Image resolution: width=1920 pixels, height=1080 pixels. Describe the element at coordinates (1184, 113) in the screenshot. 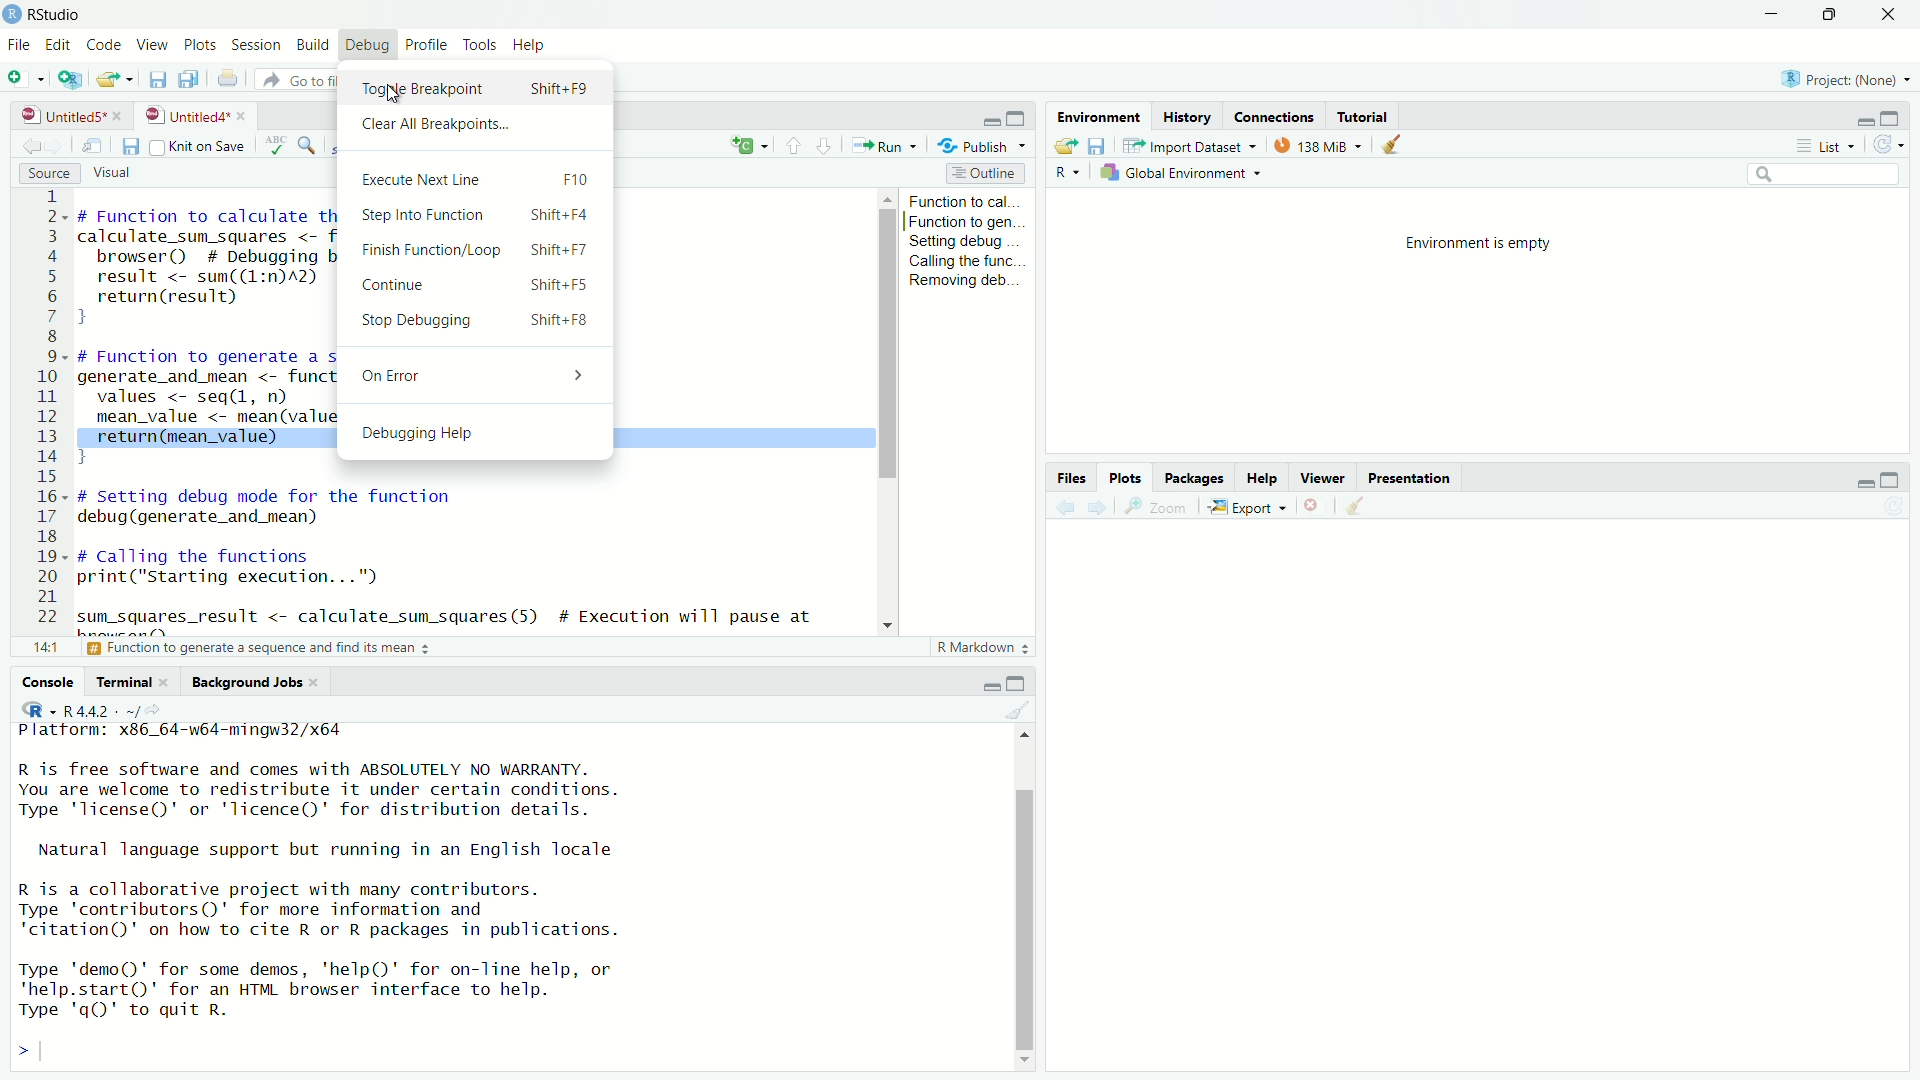

I see `history` at that location.